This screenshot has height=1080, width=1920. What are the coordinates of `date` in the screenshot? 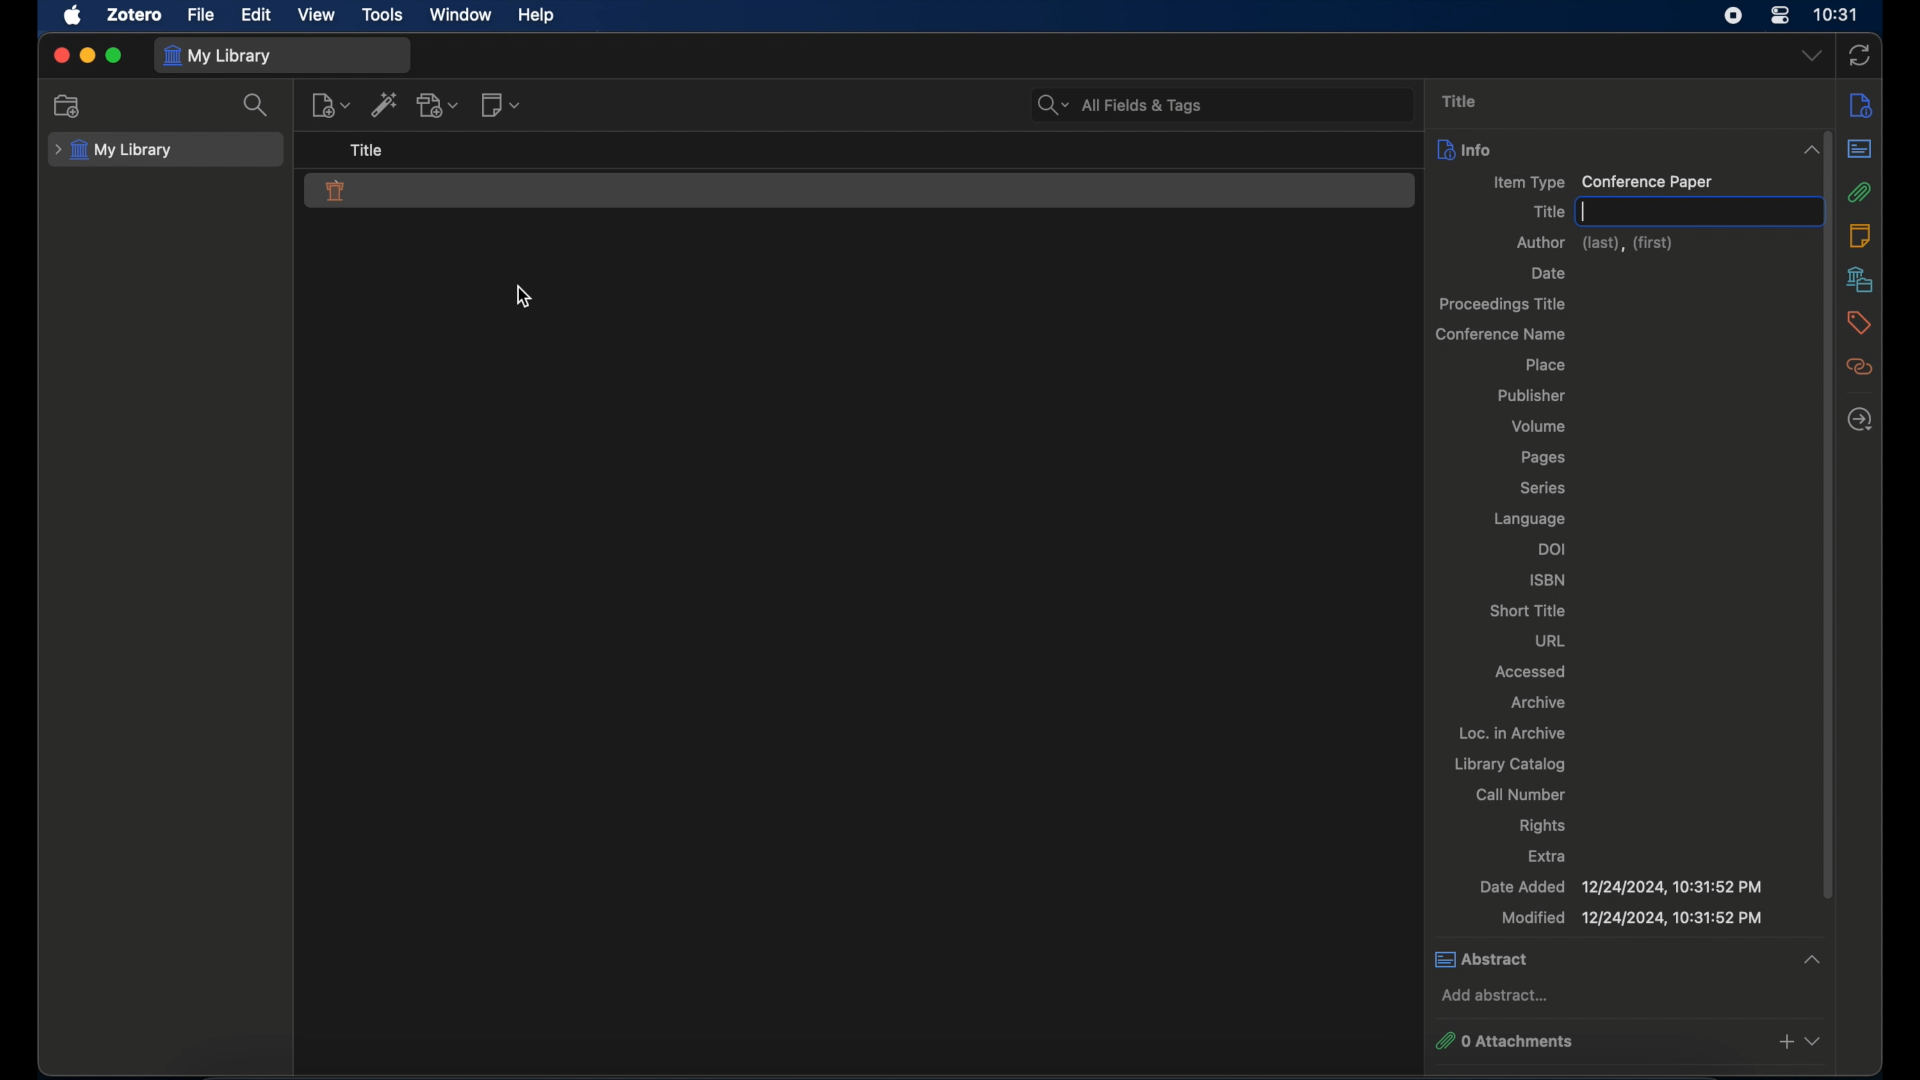 It's located at (1550, 273).